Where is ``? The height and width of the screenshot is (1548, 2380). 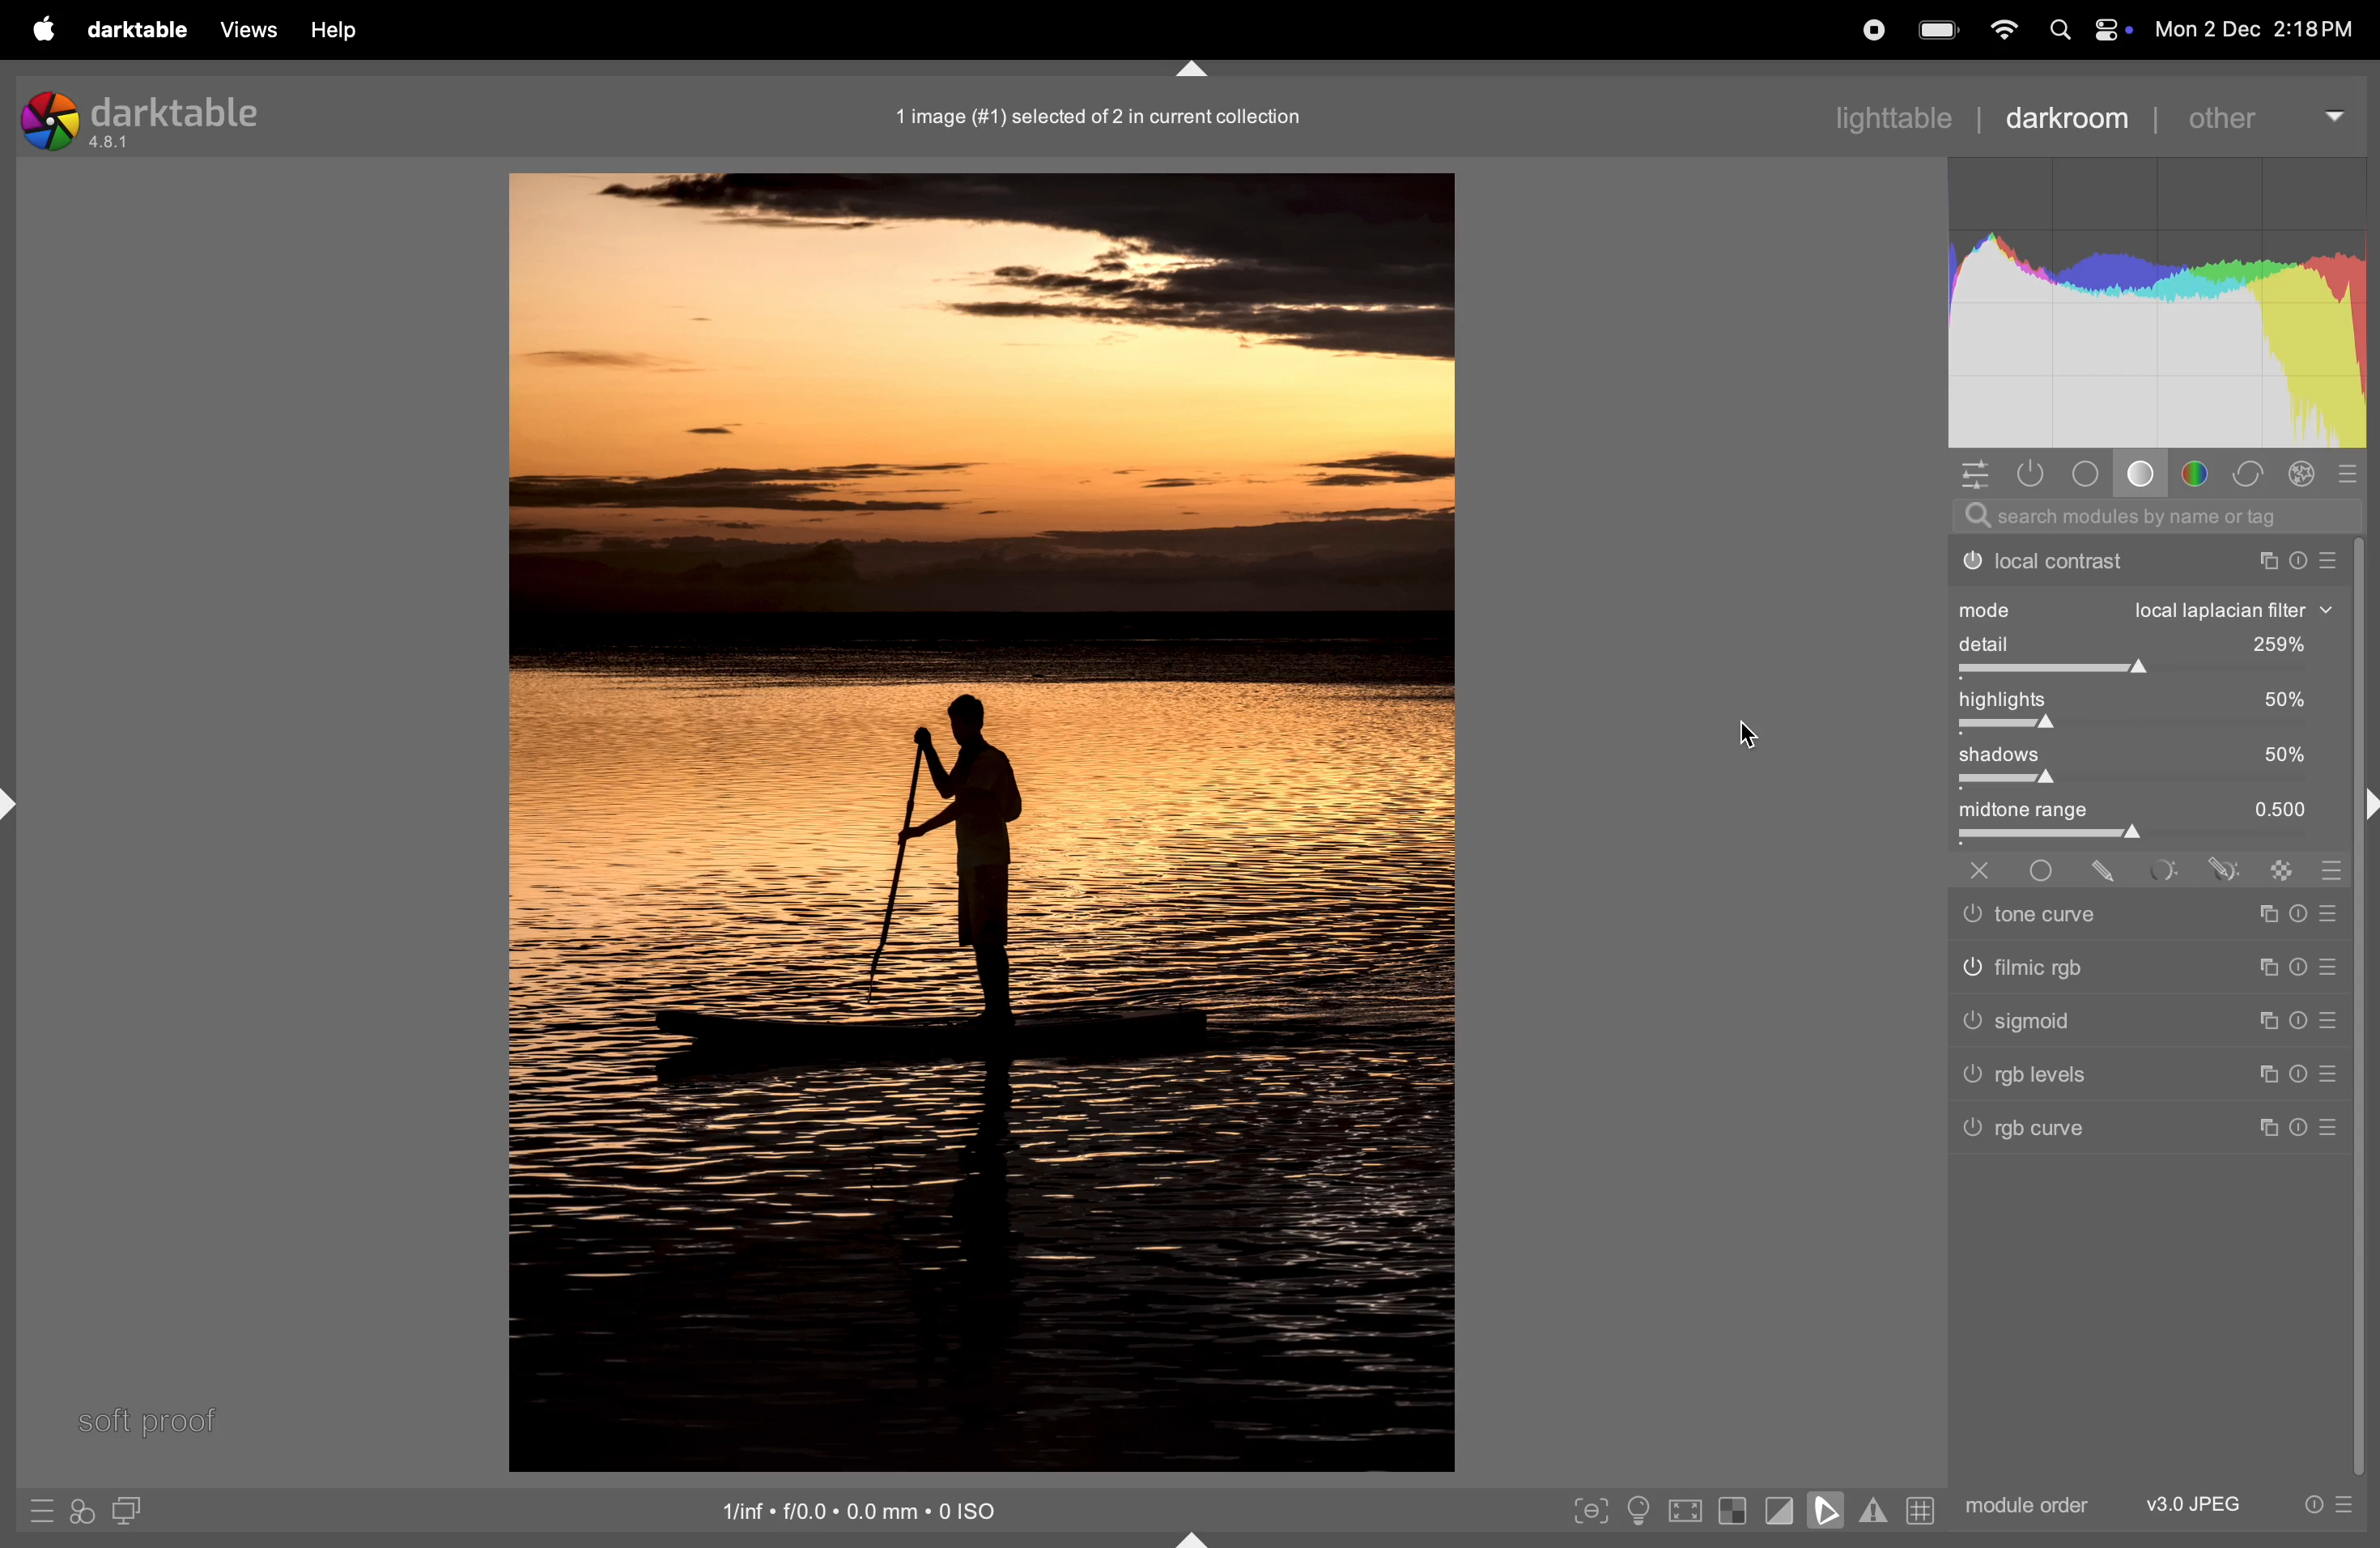
 is located at coordinates (2054, 970).